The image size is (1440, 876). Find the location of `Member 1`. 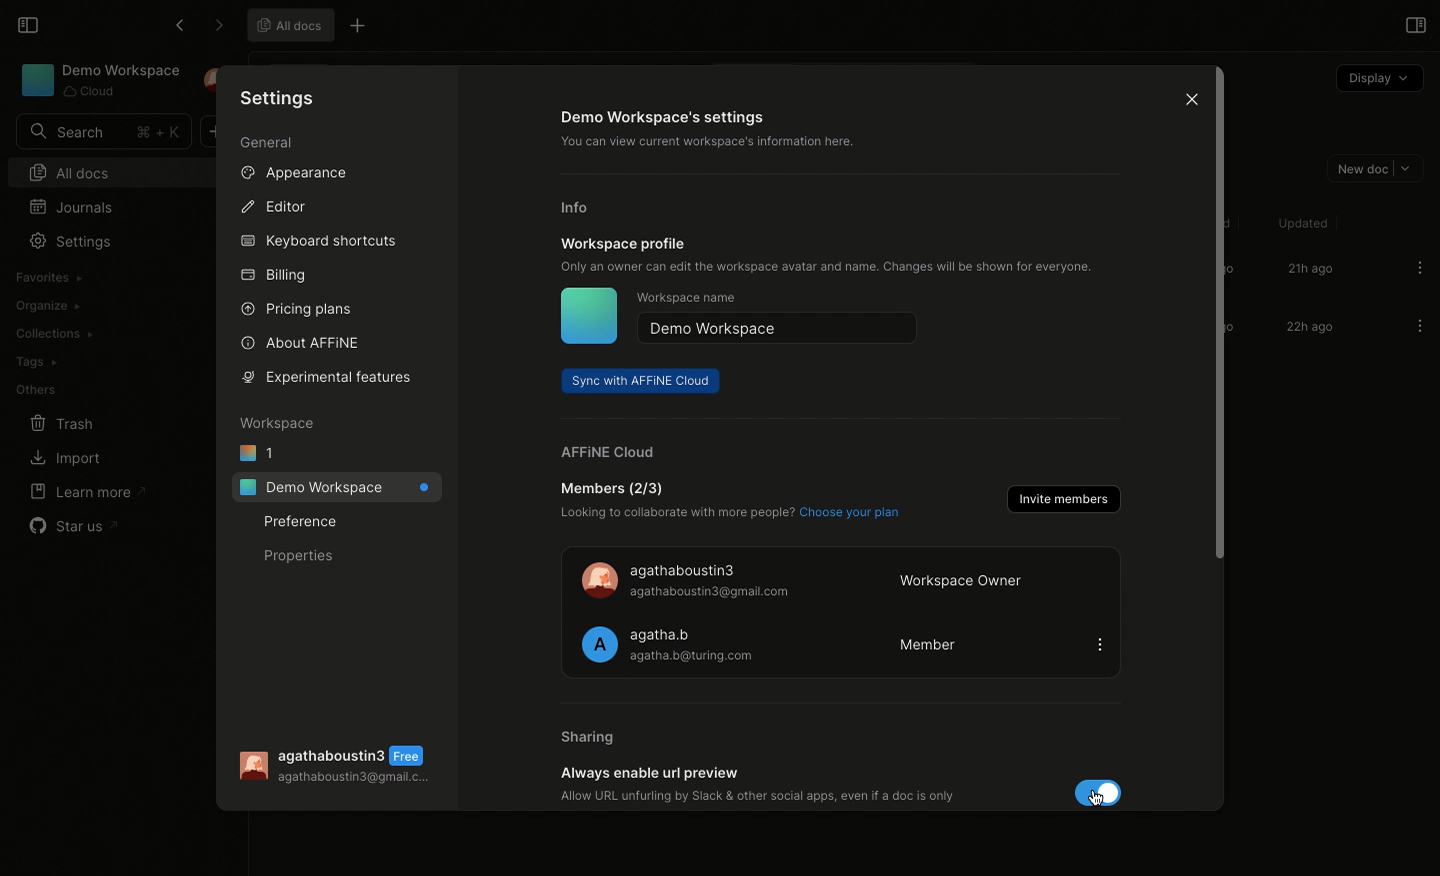

Member 1 is located at coordinates (841, 579).